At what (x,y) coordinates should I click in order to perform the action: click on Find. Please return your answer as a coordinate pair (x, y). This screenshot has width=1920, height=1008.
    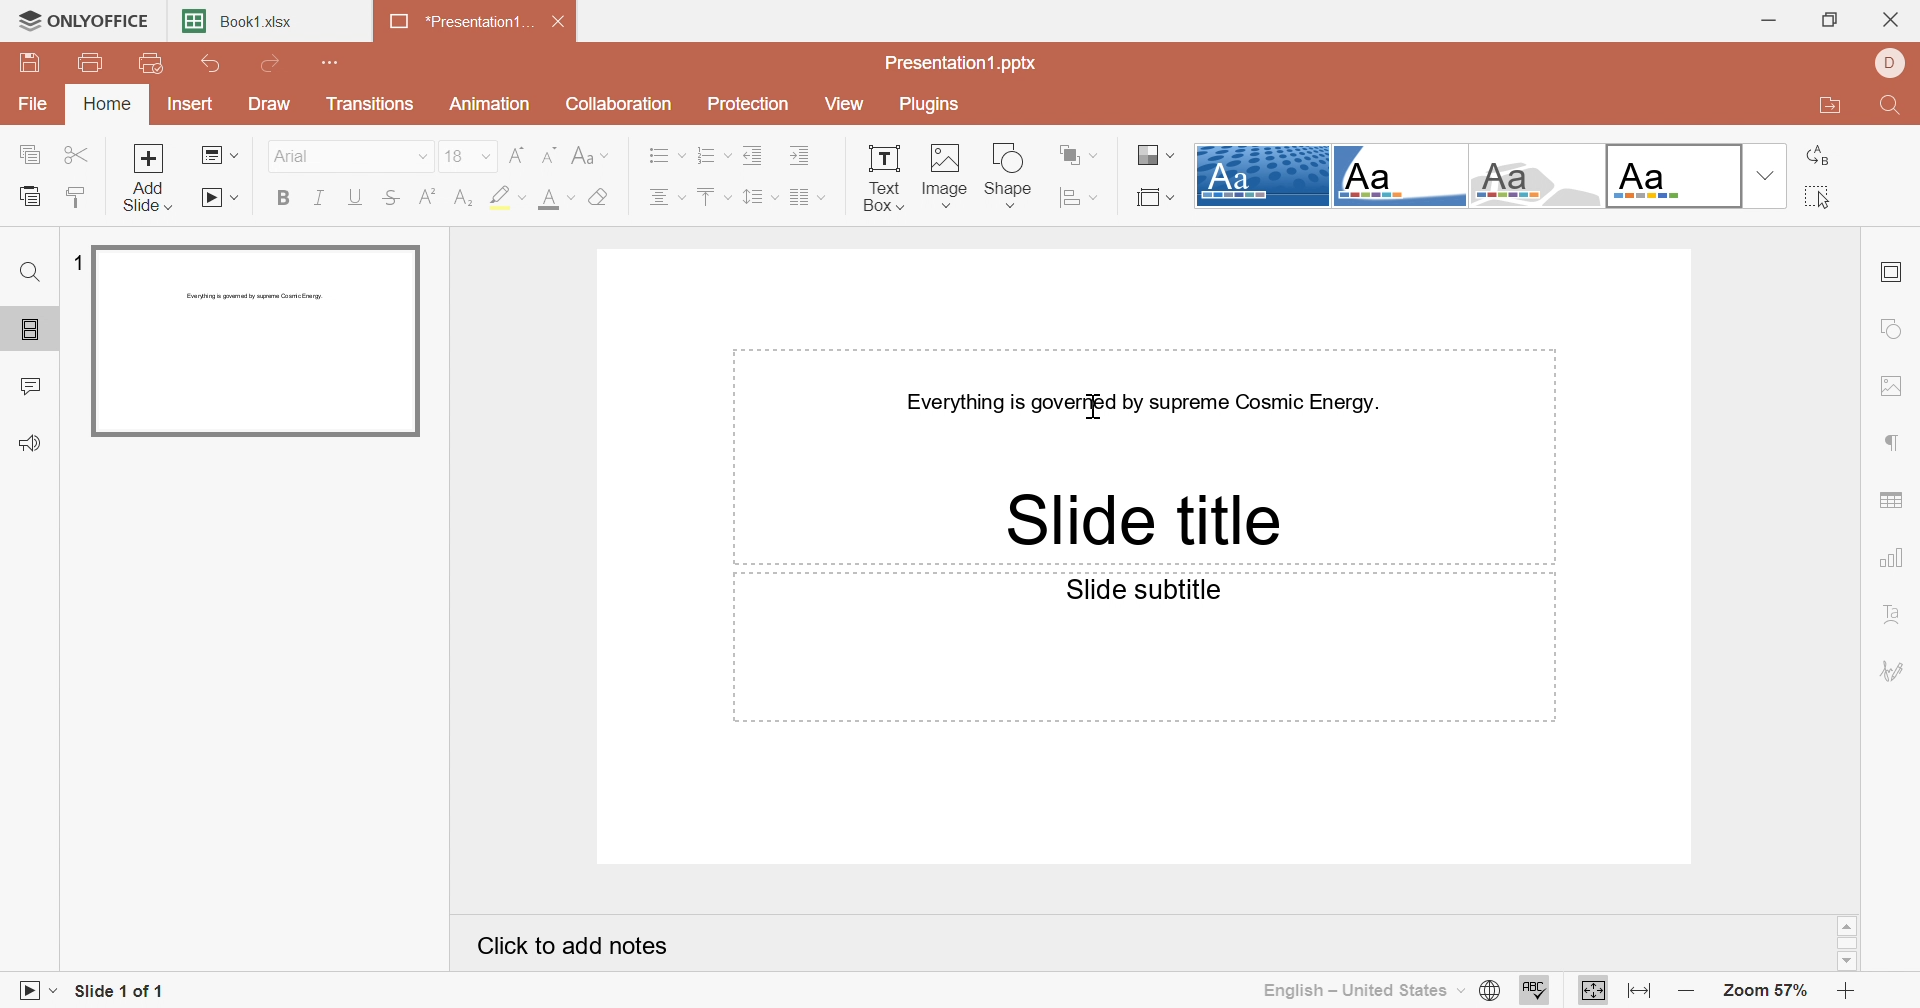
    Looking at the image, I should click on (30, 269).